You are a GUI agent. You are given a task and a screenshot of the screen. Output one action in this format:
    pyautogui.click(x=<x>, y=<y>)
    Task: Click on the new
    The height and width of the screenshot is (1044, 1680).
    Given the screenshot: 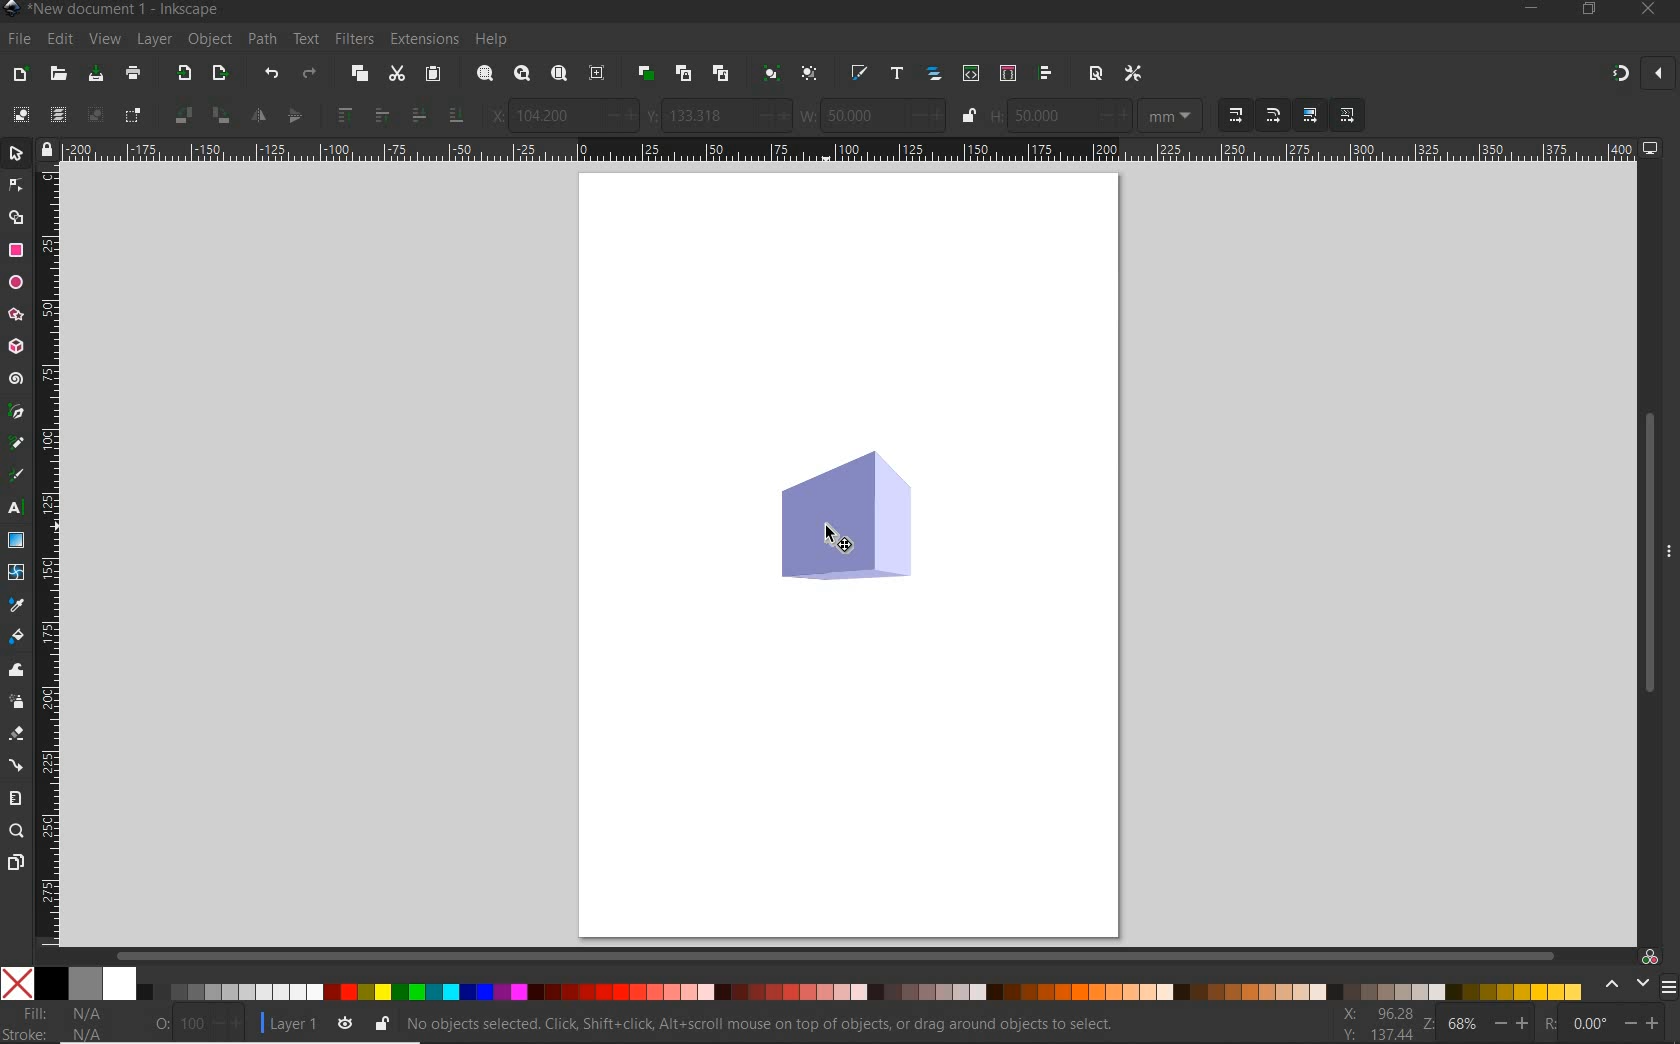 What is the action you would take?
    pyautogui.click(x=18, y=73)
    